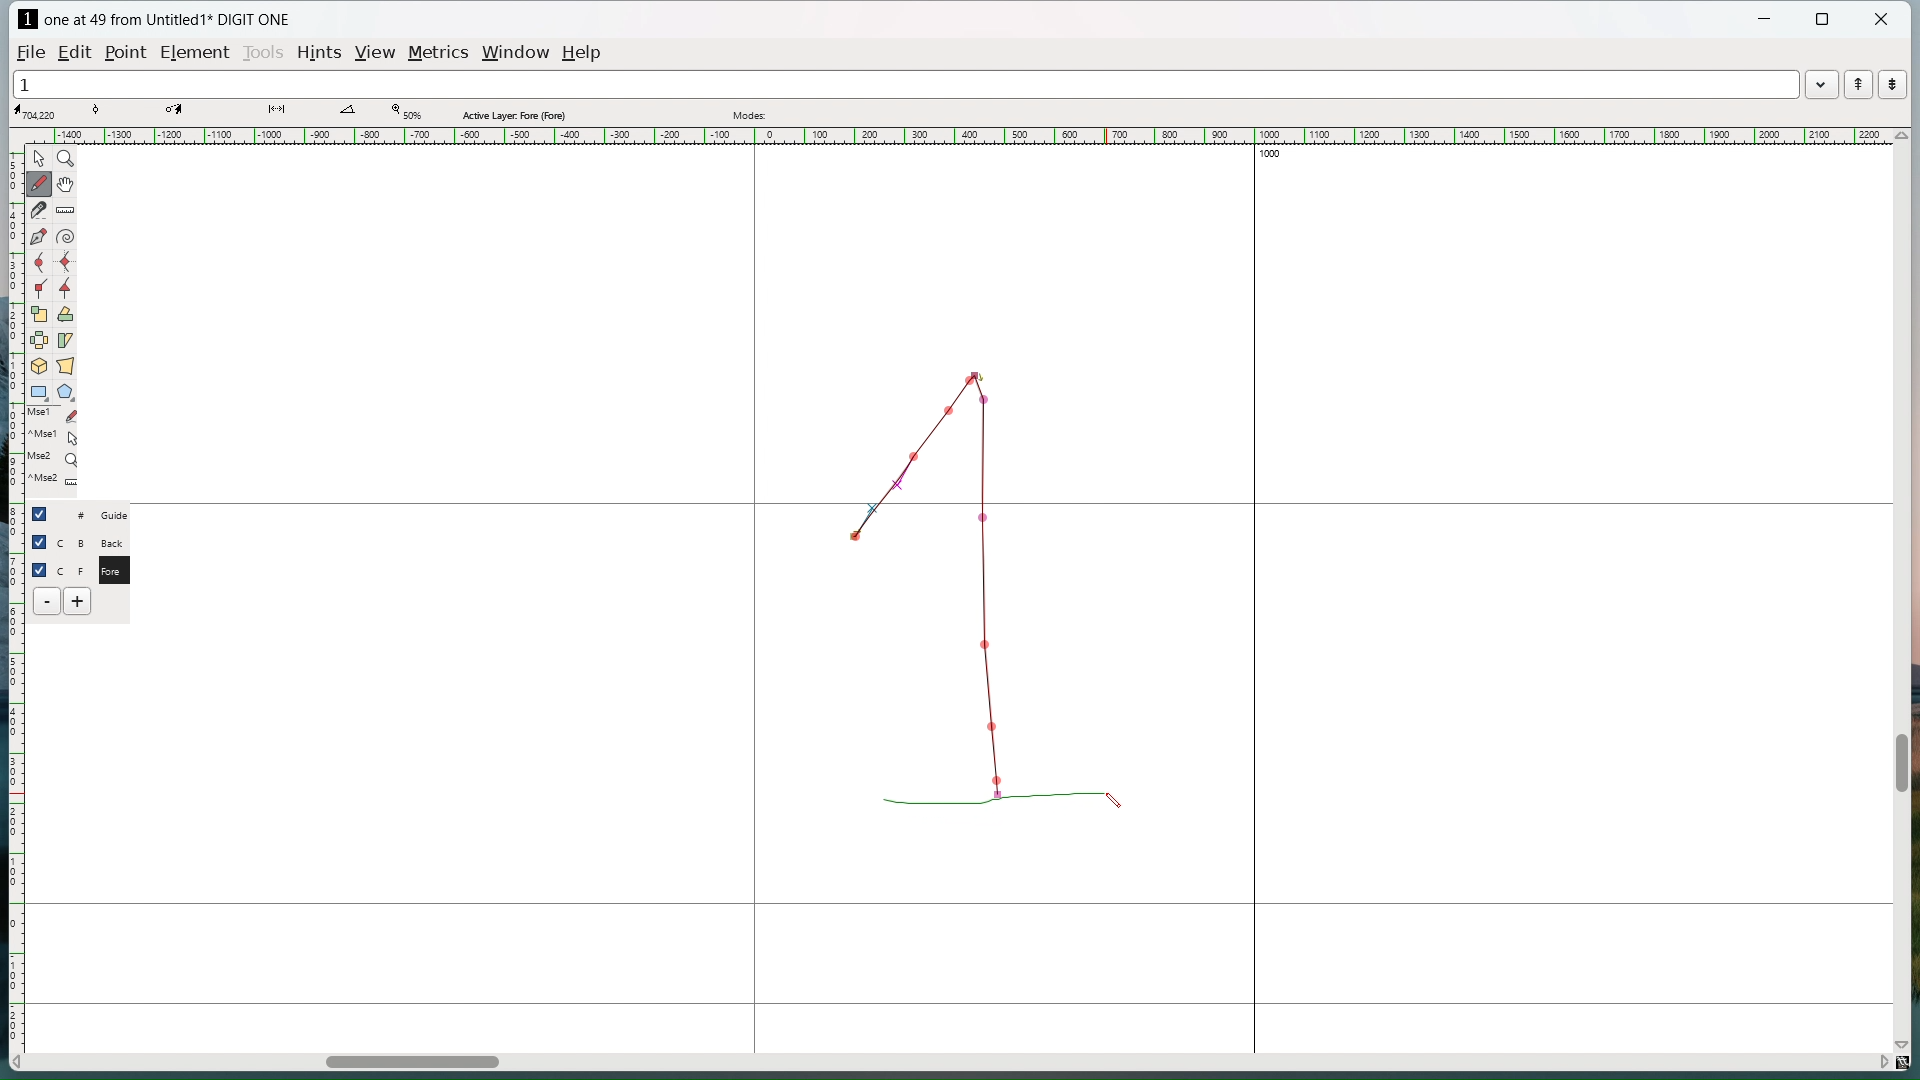  What do you see at coordinates (95, 514) in the screenshot?
I see `# Guide` at bounding box center [95, 514].